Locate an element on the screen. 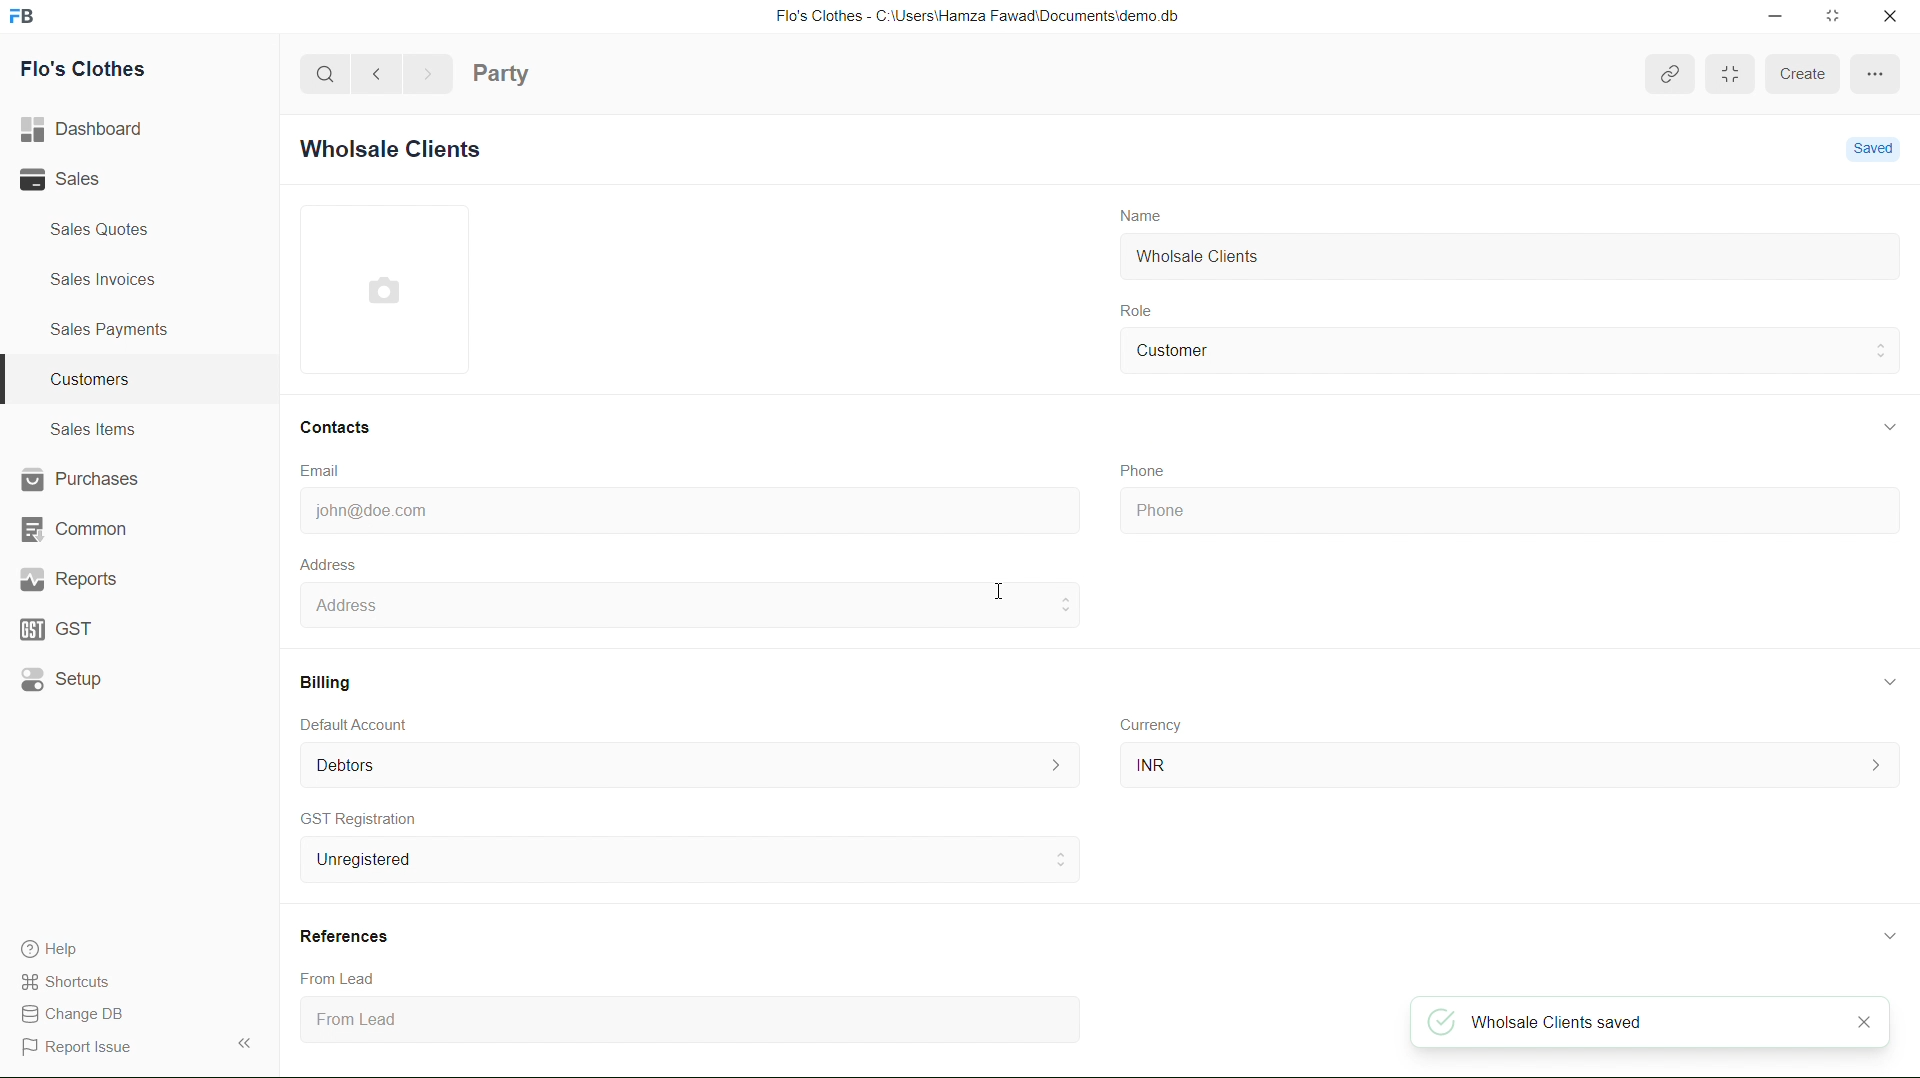  Sales Items is located at coordinates (94, 430).